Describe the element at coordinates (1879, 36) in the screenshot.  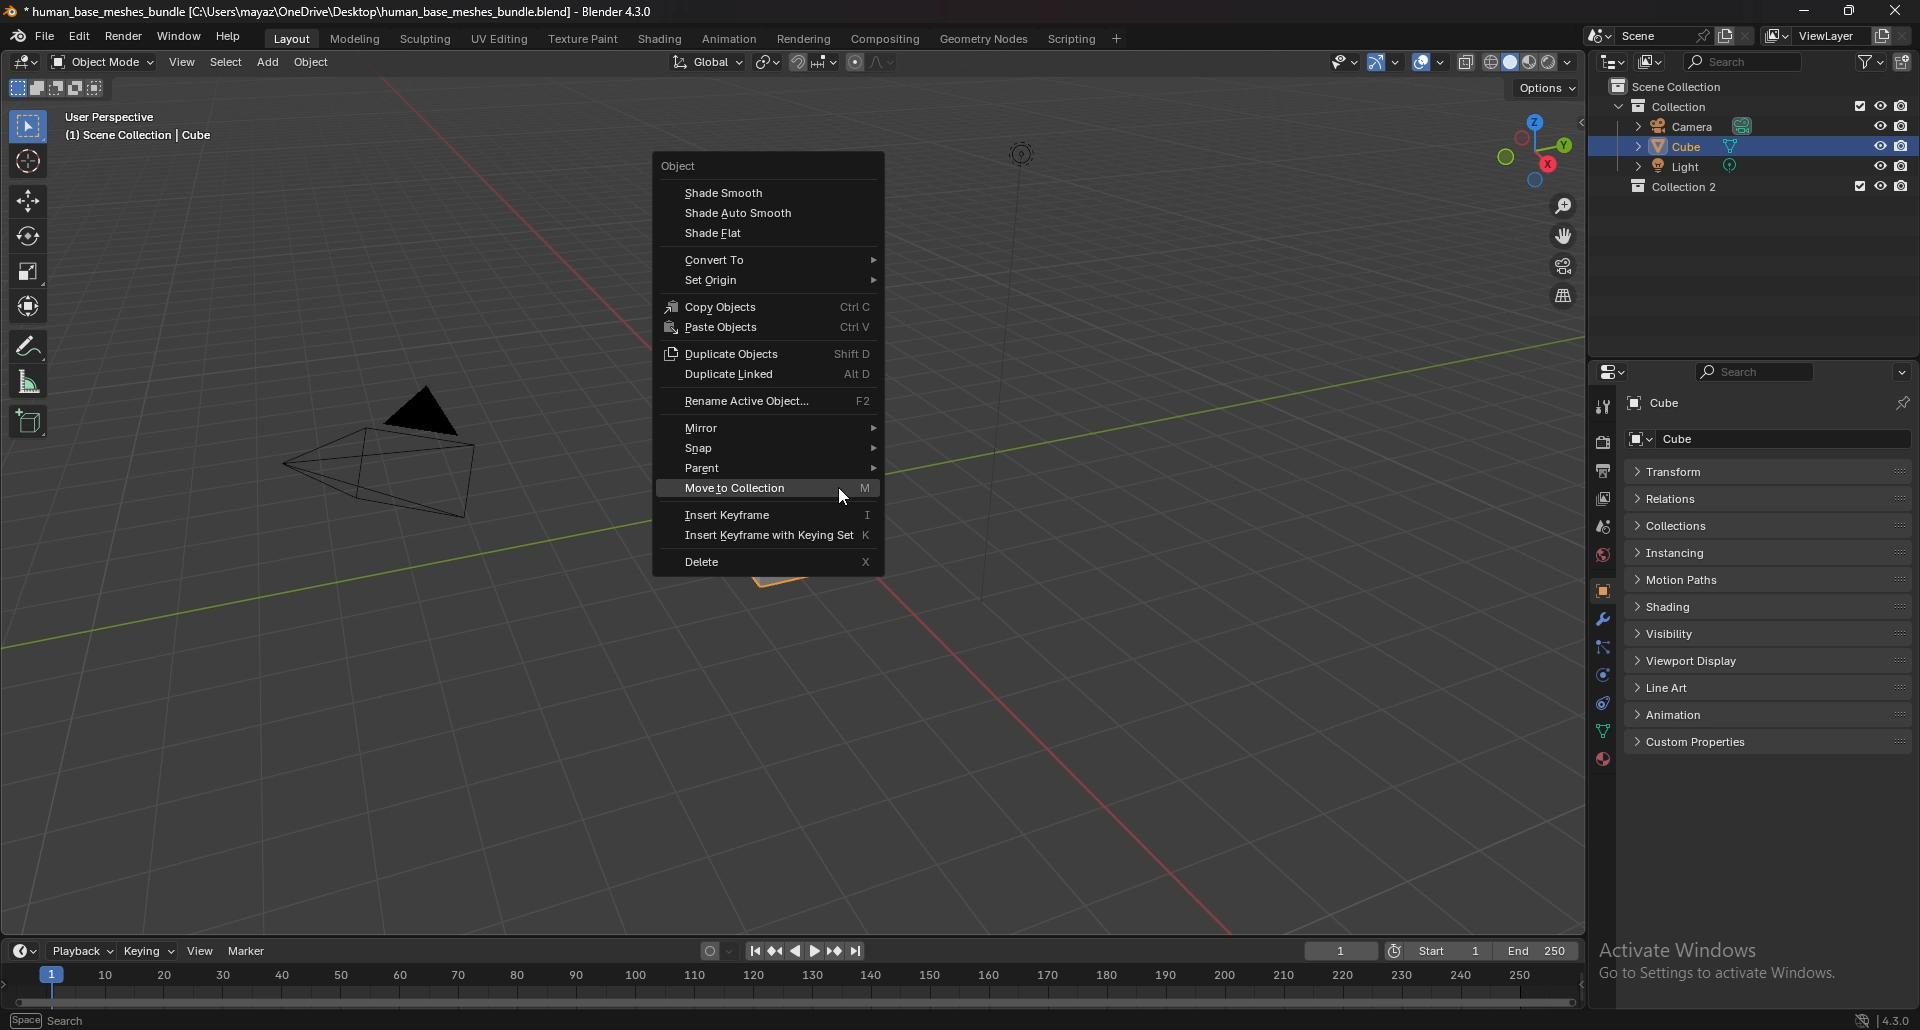
I see `add view layer` at that location.